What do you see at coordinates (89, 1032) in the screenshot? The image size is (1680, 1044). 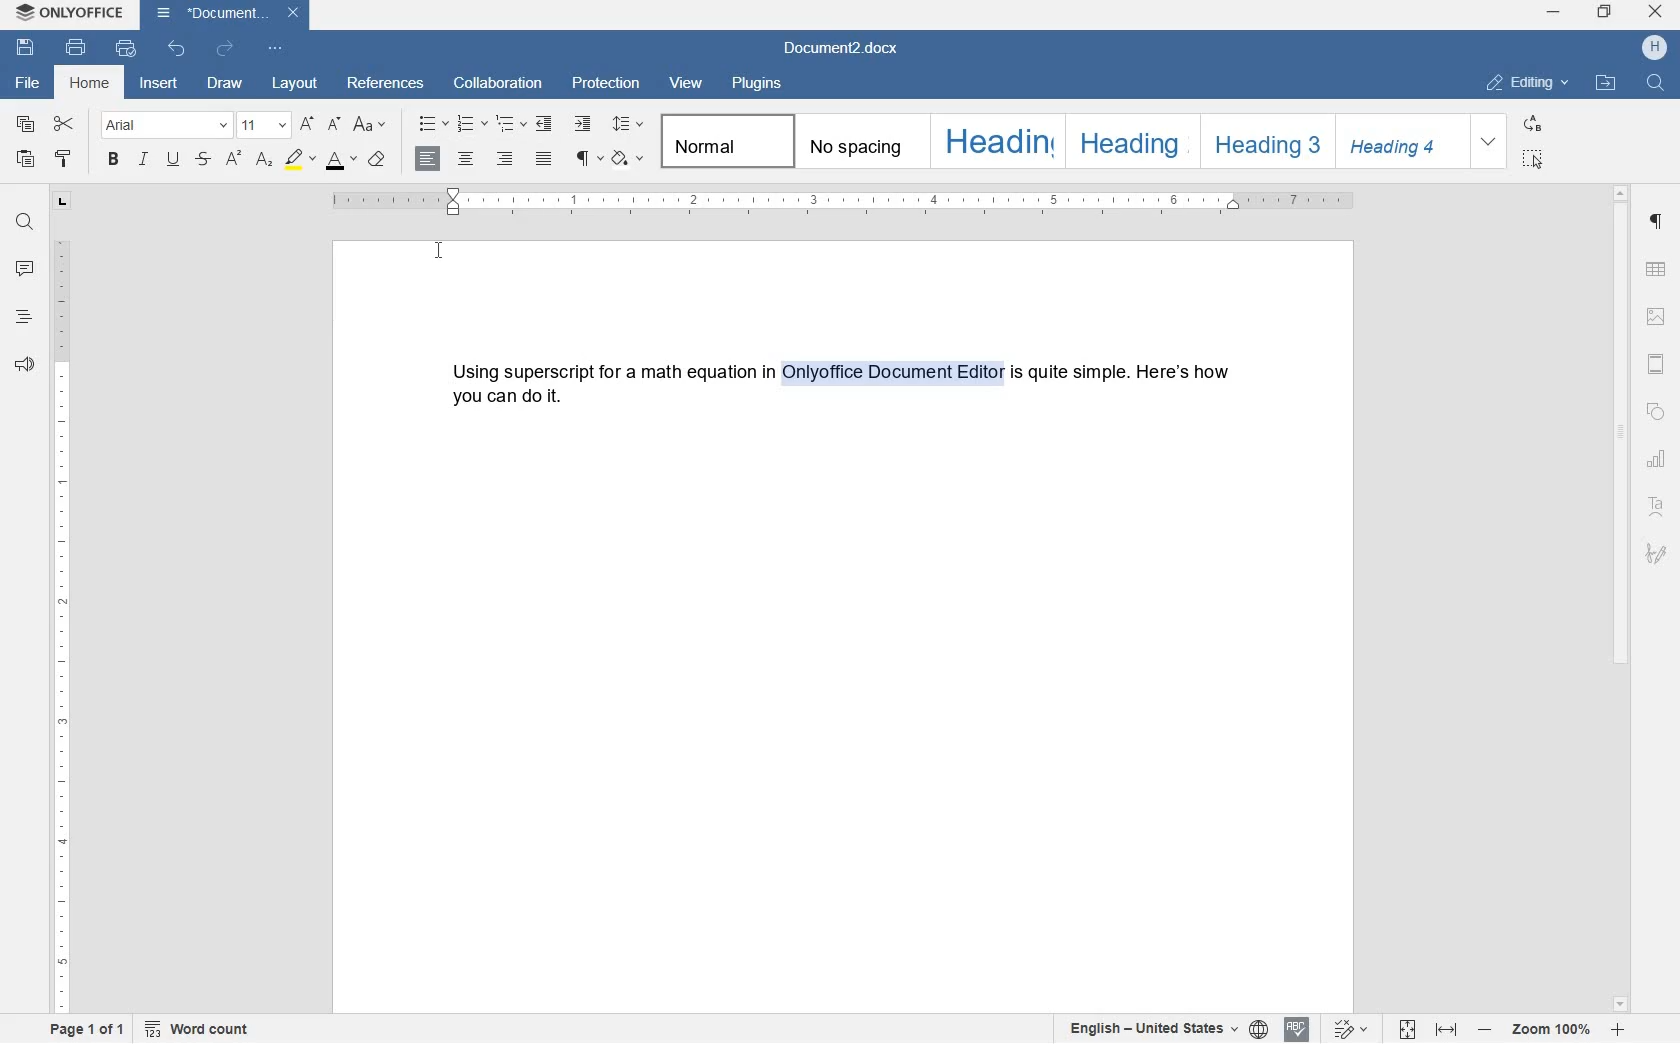 I see `page 1 of 1` at bounding box center [89, 1032].